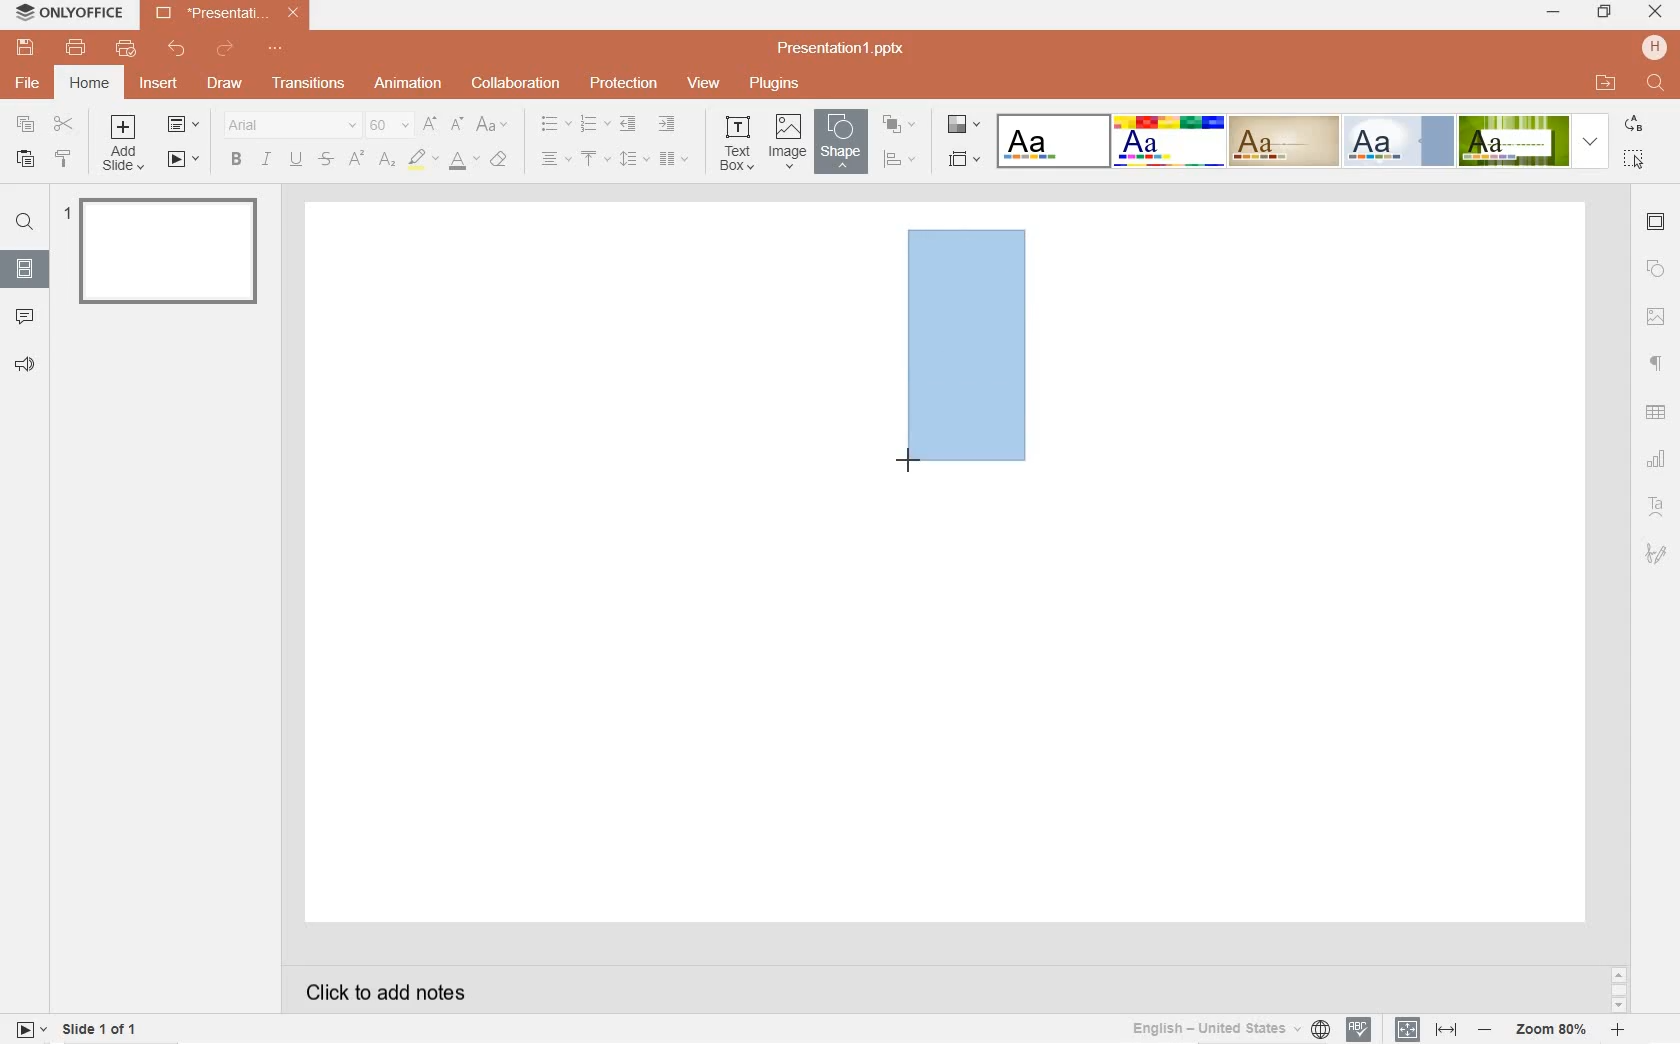 This screenshot has height=1044, width=1680. Describe the element at coordinates (224, 81) in the screenshot. I see `draw` at that location.